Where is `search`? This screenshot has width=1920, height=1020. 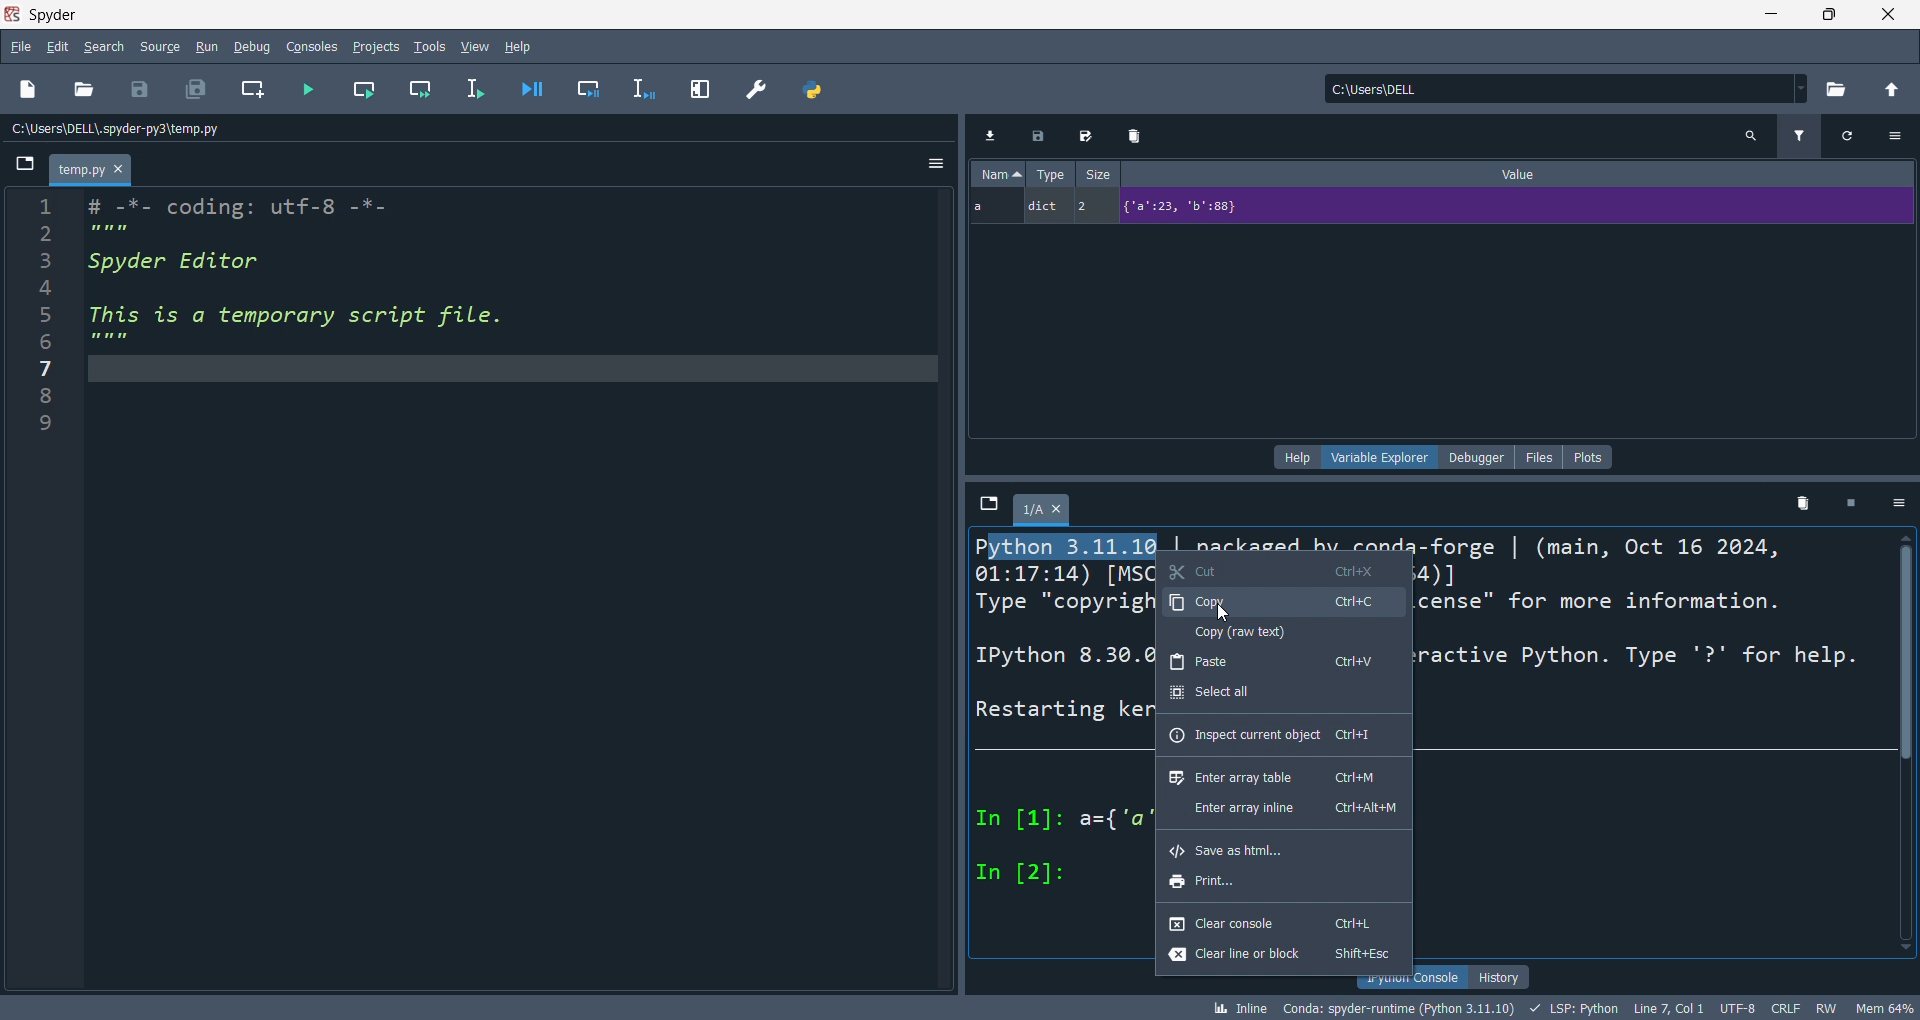
search is located at coordinates (99, 47).